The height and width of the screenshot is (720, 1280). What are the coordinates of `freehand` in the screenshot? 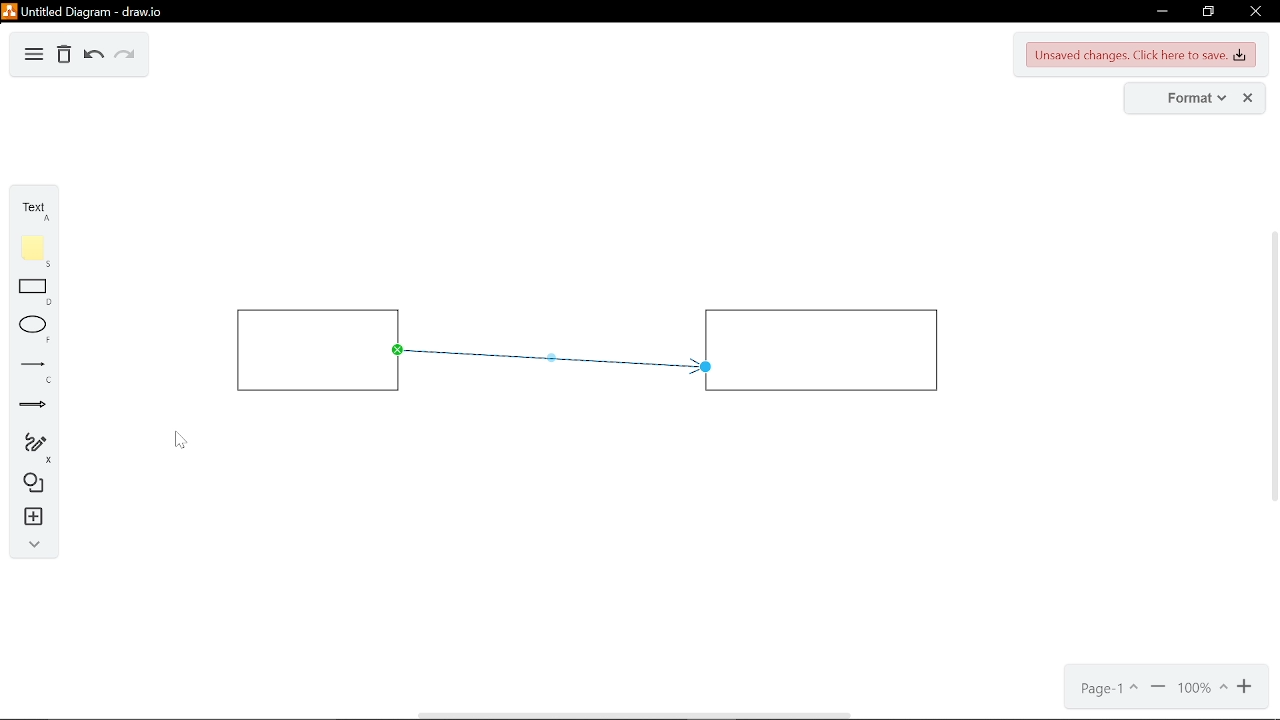 It's located at (30, 447).